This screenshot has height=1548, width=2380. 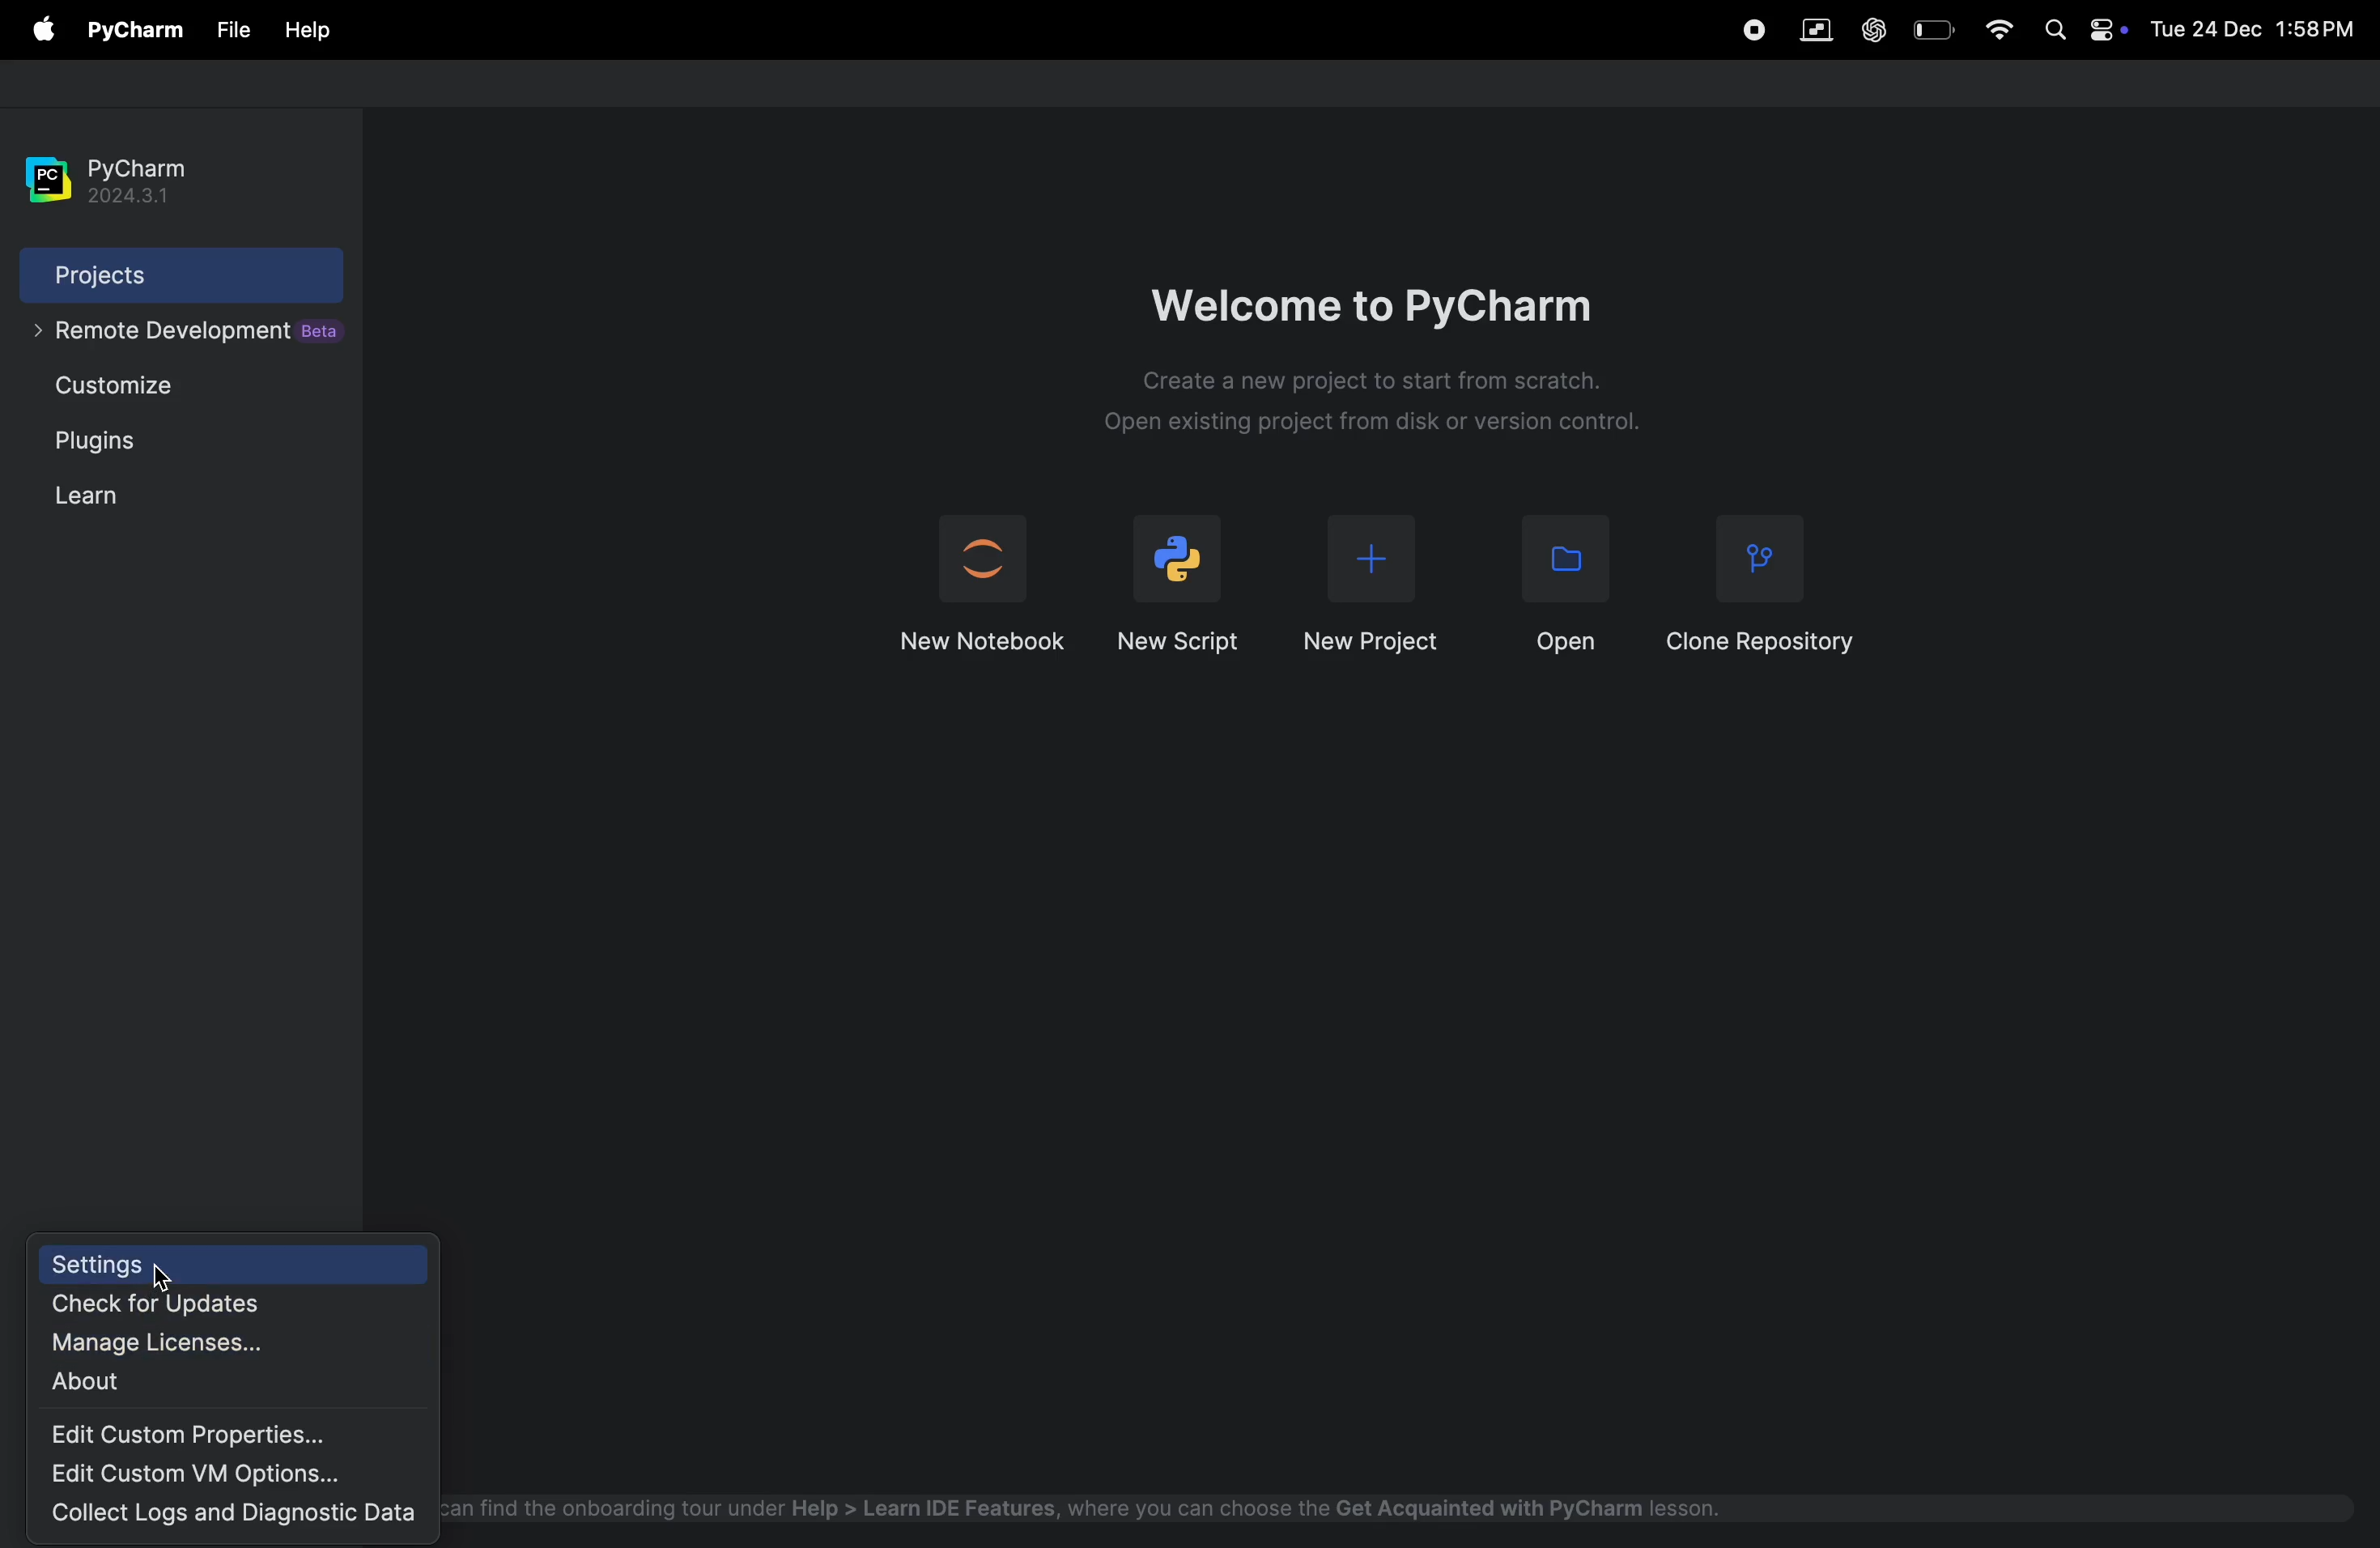 What do you see at coordinates (169, 1282) in the screenshot?
I see `cursor` at bounding box center [169, 1282].